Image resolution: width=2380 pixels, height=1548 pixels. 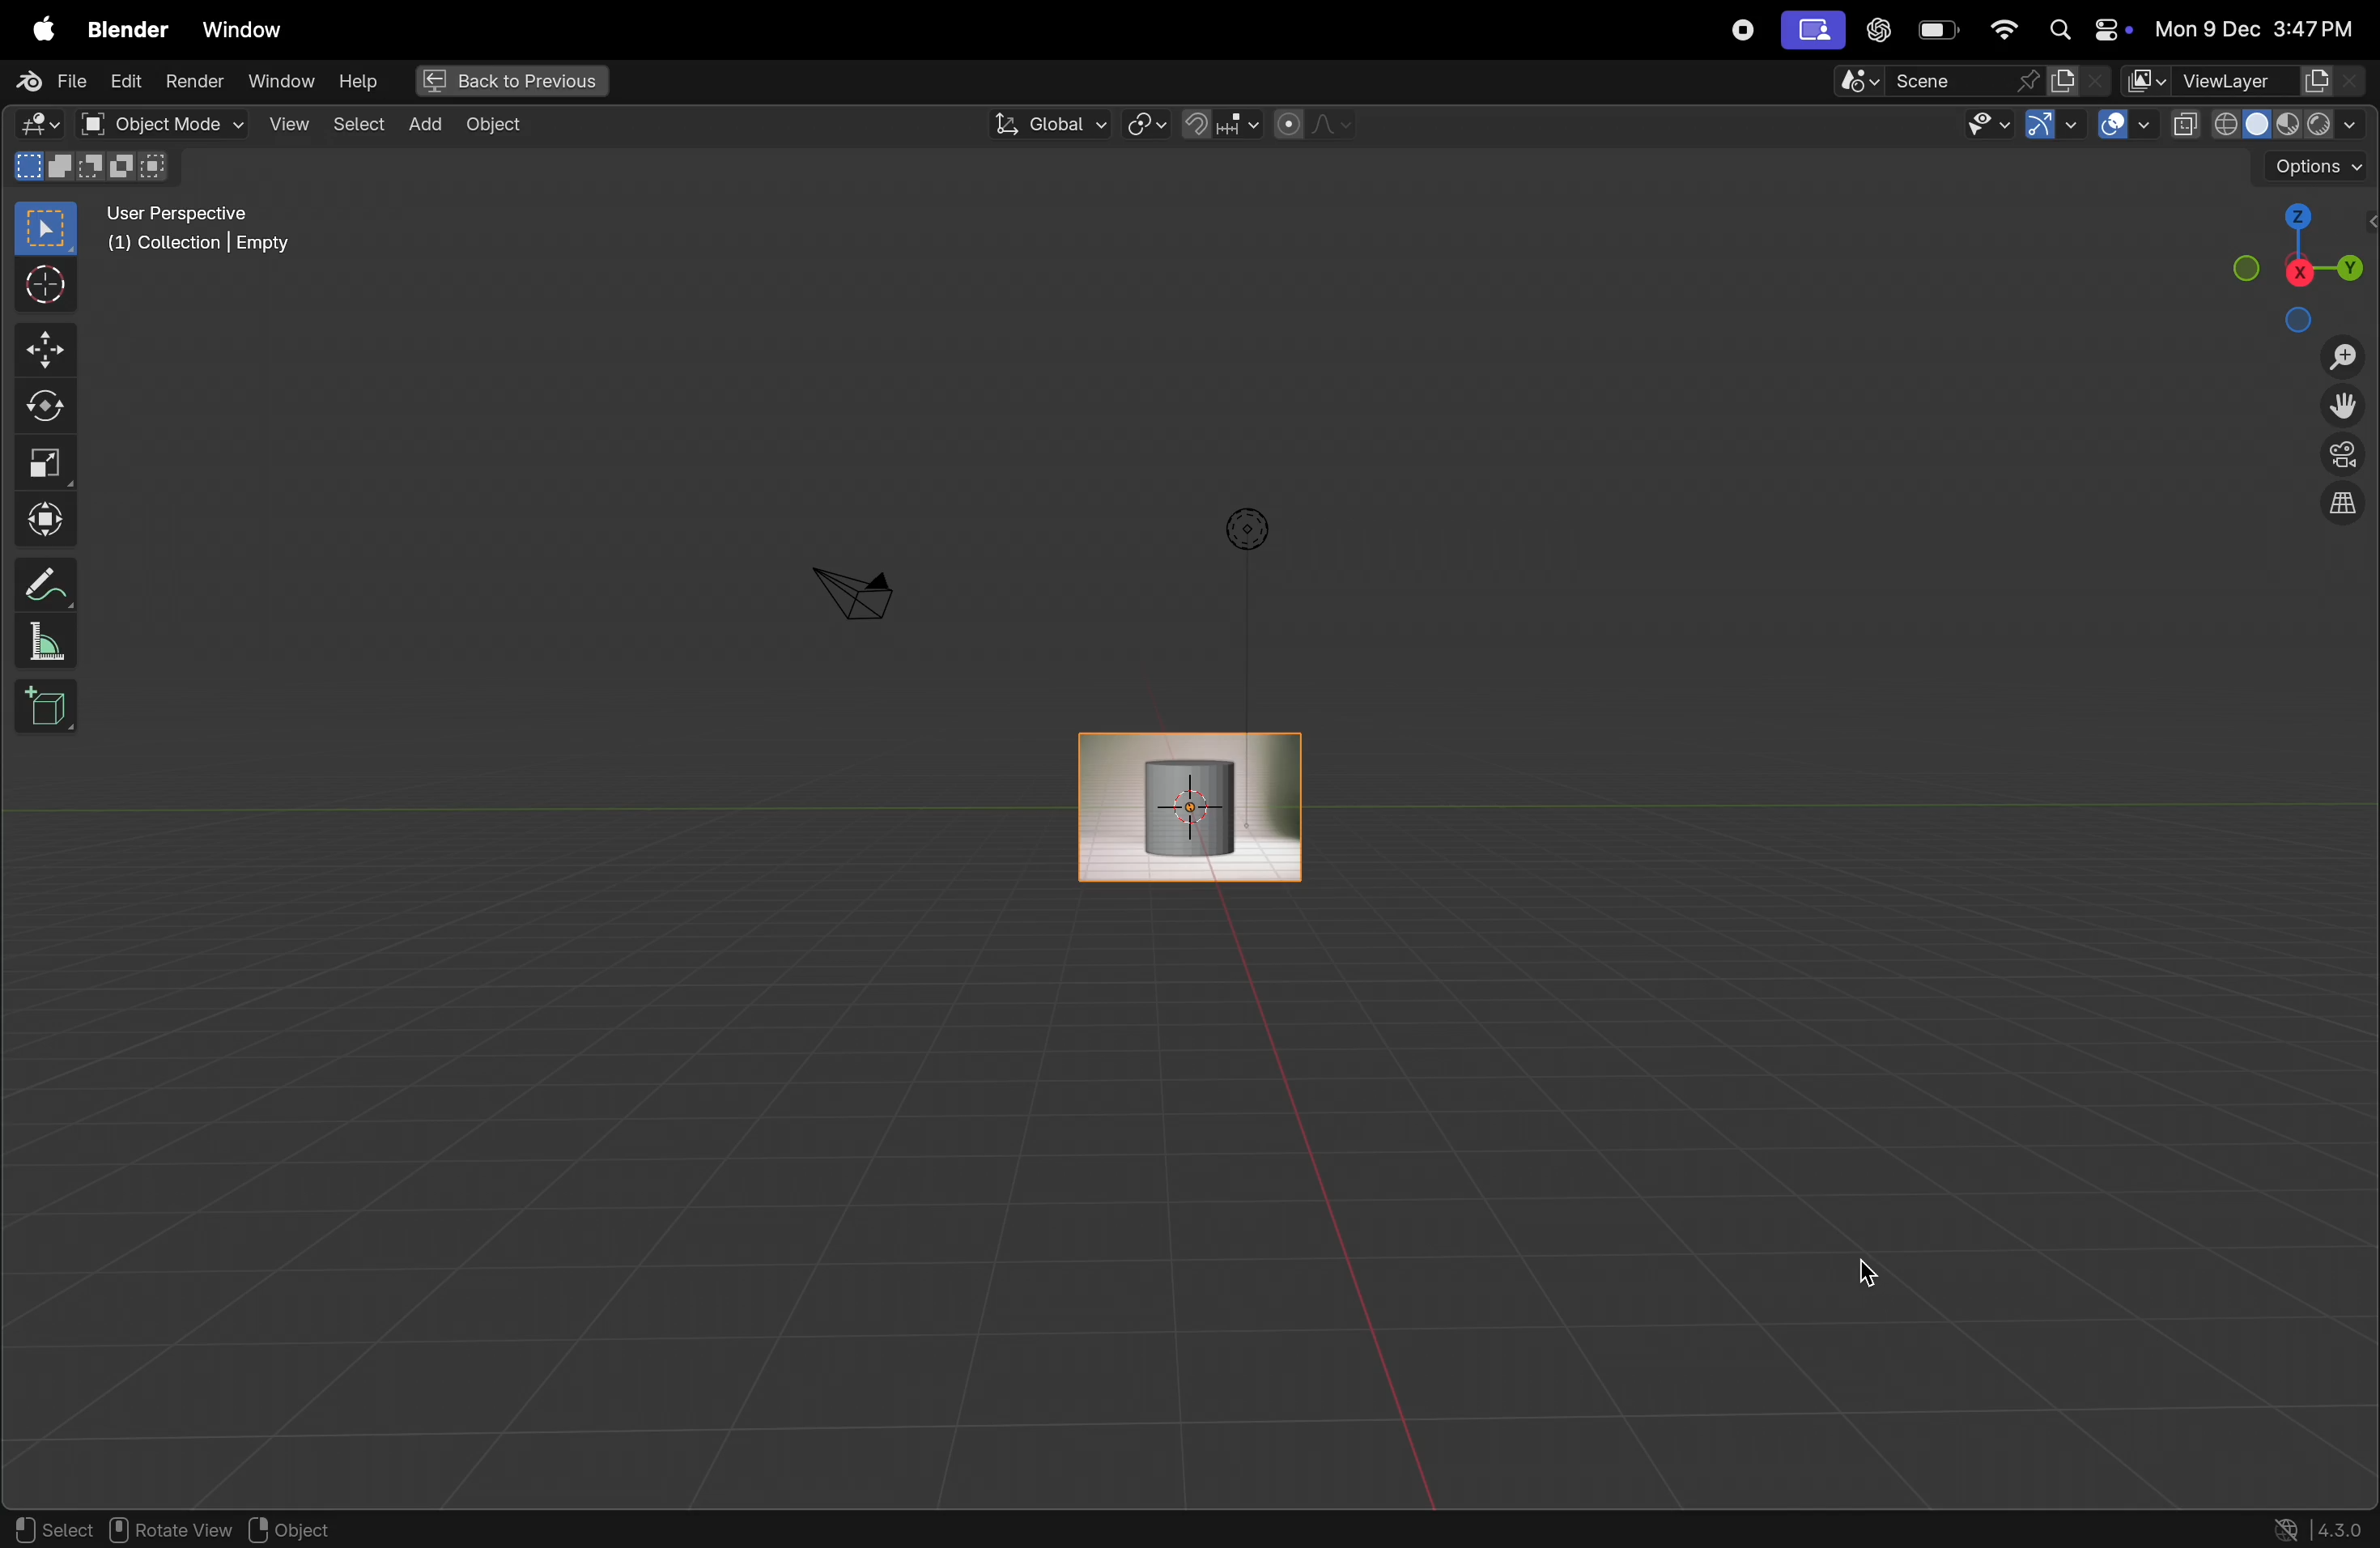 What do you see at coordinates (47, 707) in the screenshot?
I see `3d cube` at bounding box center [47, 707].